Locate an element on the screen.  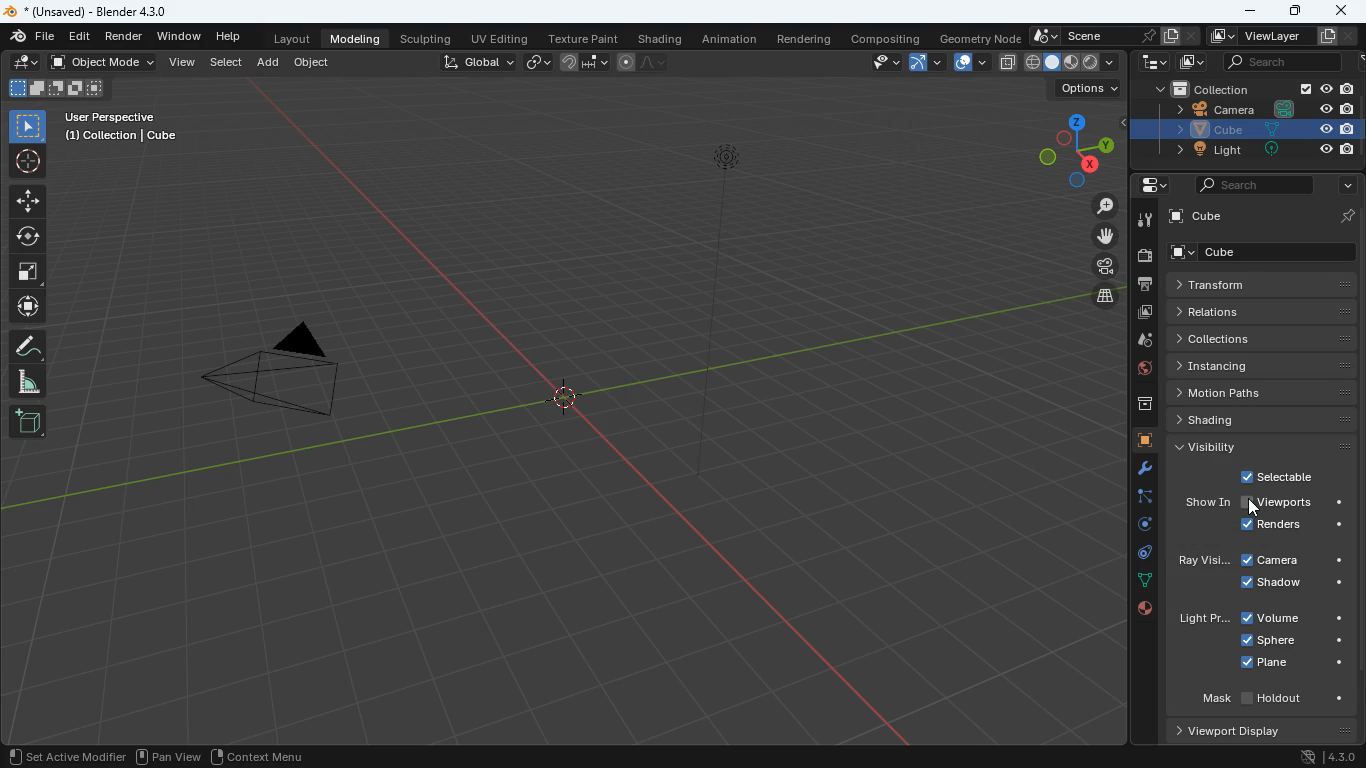
cube is located at coordinates (1266, 253).